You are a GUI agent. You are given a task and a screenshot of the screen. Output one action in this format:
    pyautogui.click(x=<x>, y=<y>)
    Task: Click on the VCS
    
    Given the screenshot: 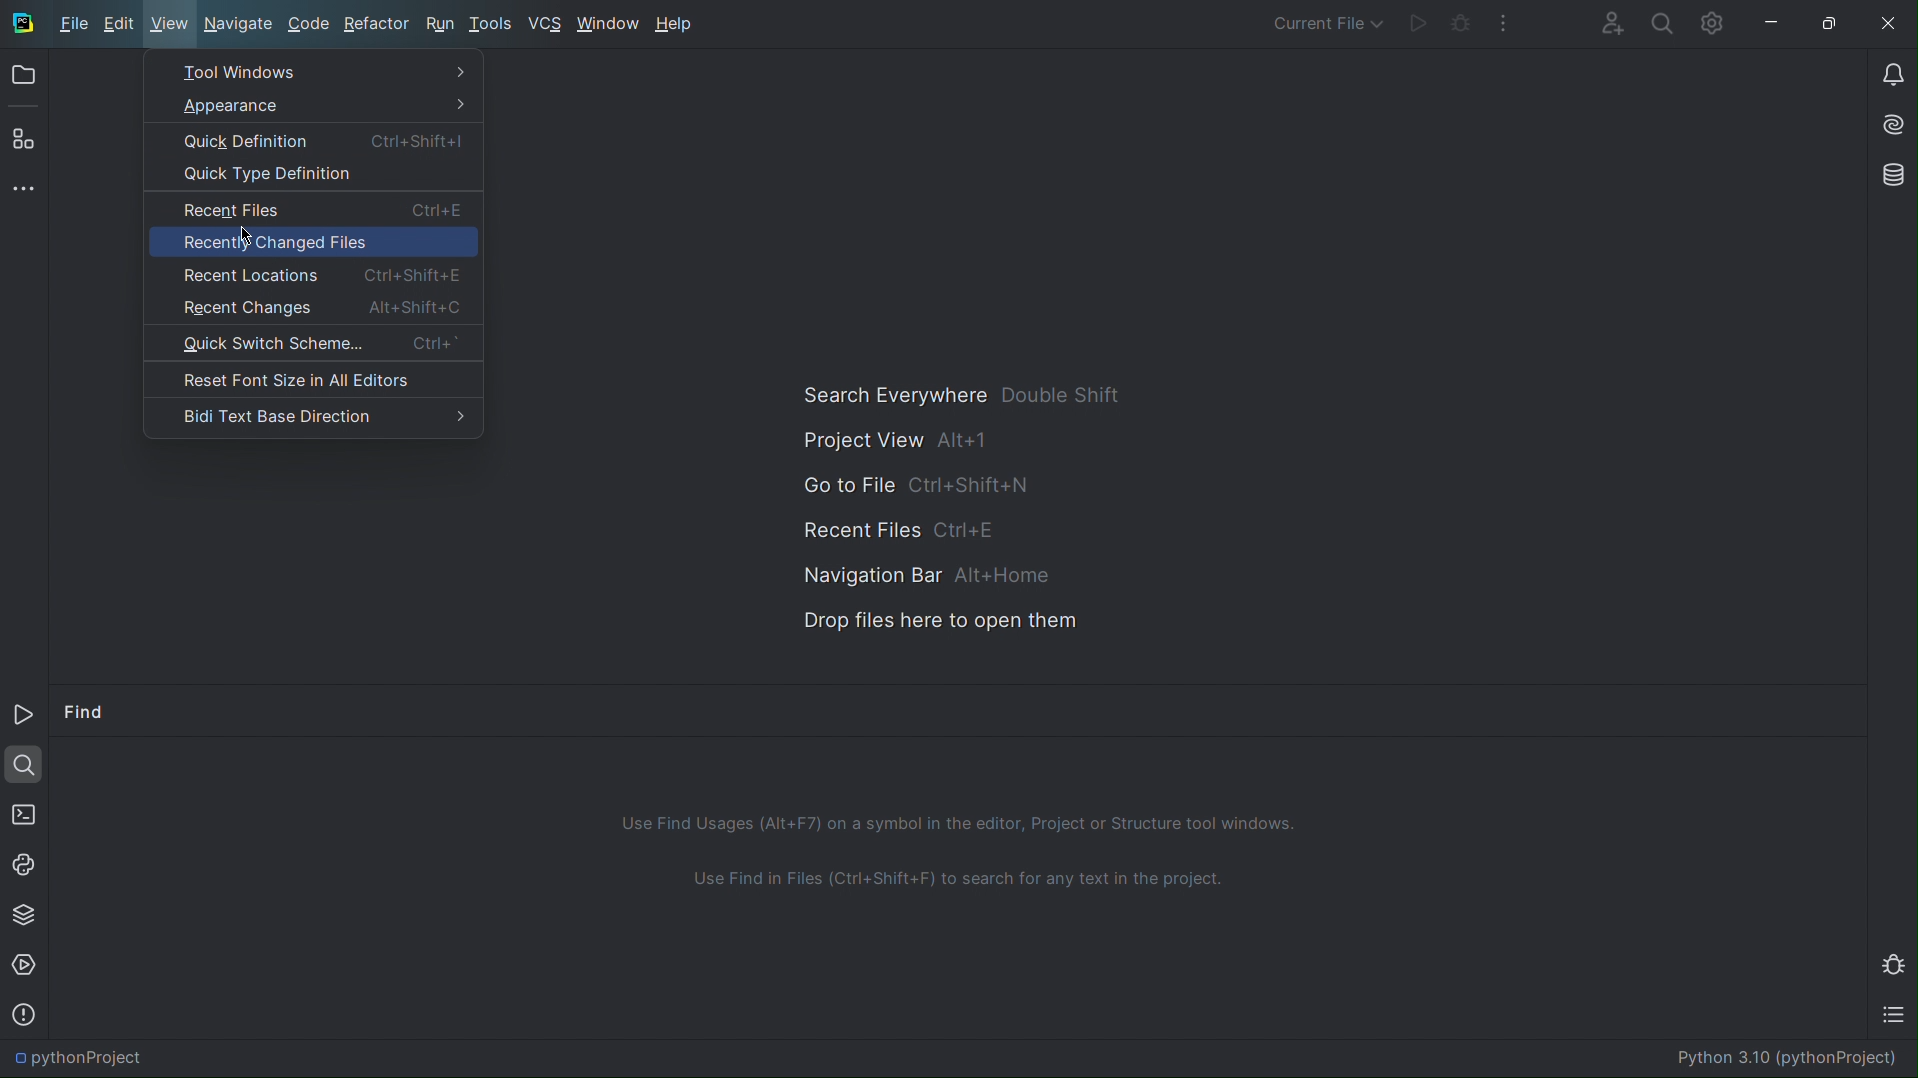 What is the action you would take?
    pyautogui.click(x=547, y=25)
    